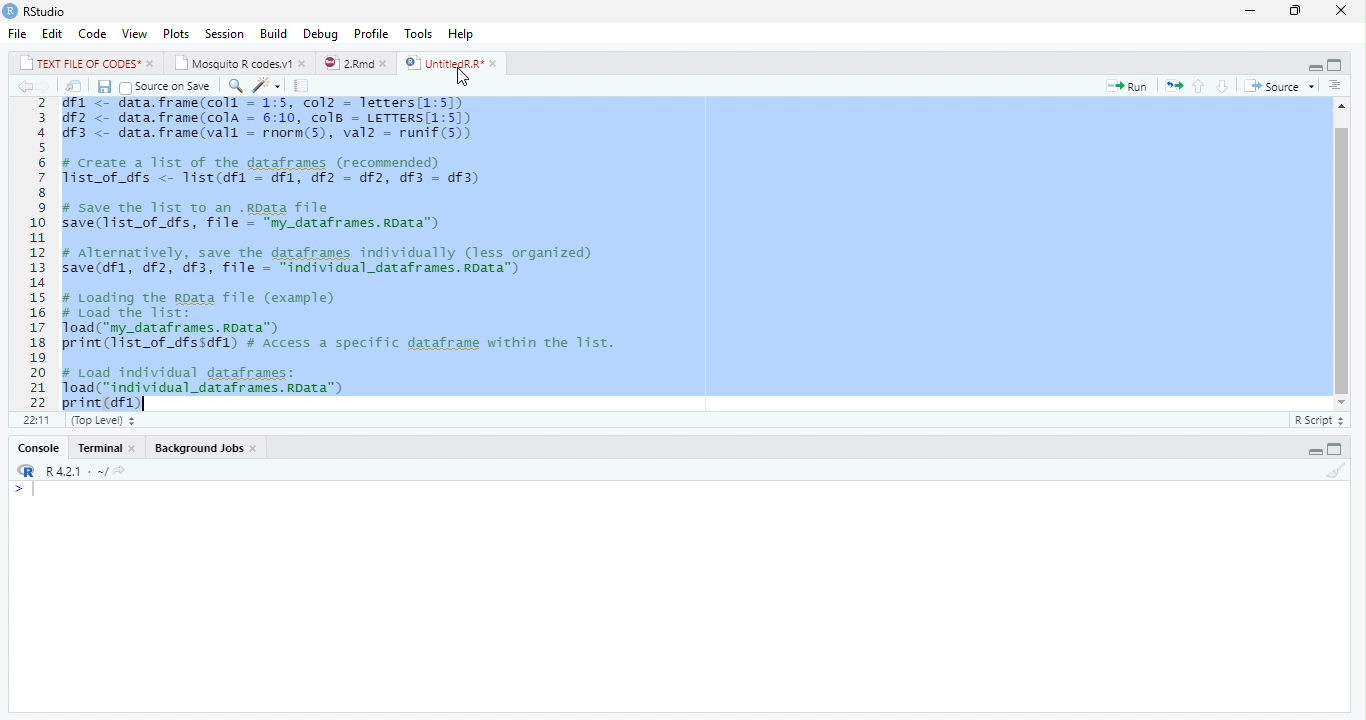 This screenshot has height=720, width=1366. What do you see at coordinates (1128, 86) in the screenshot?
I see `Run current line` at bounding box center [1128, 86].